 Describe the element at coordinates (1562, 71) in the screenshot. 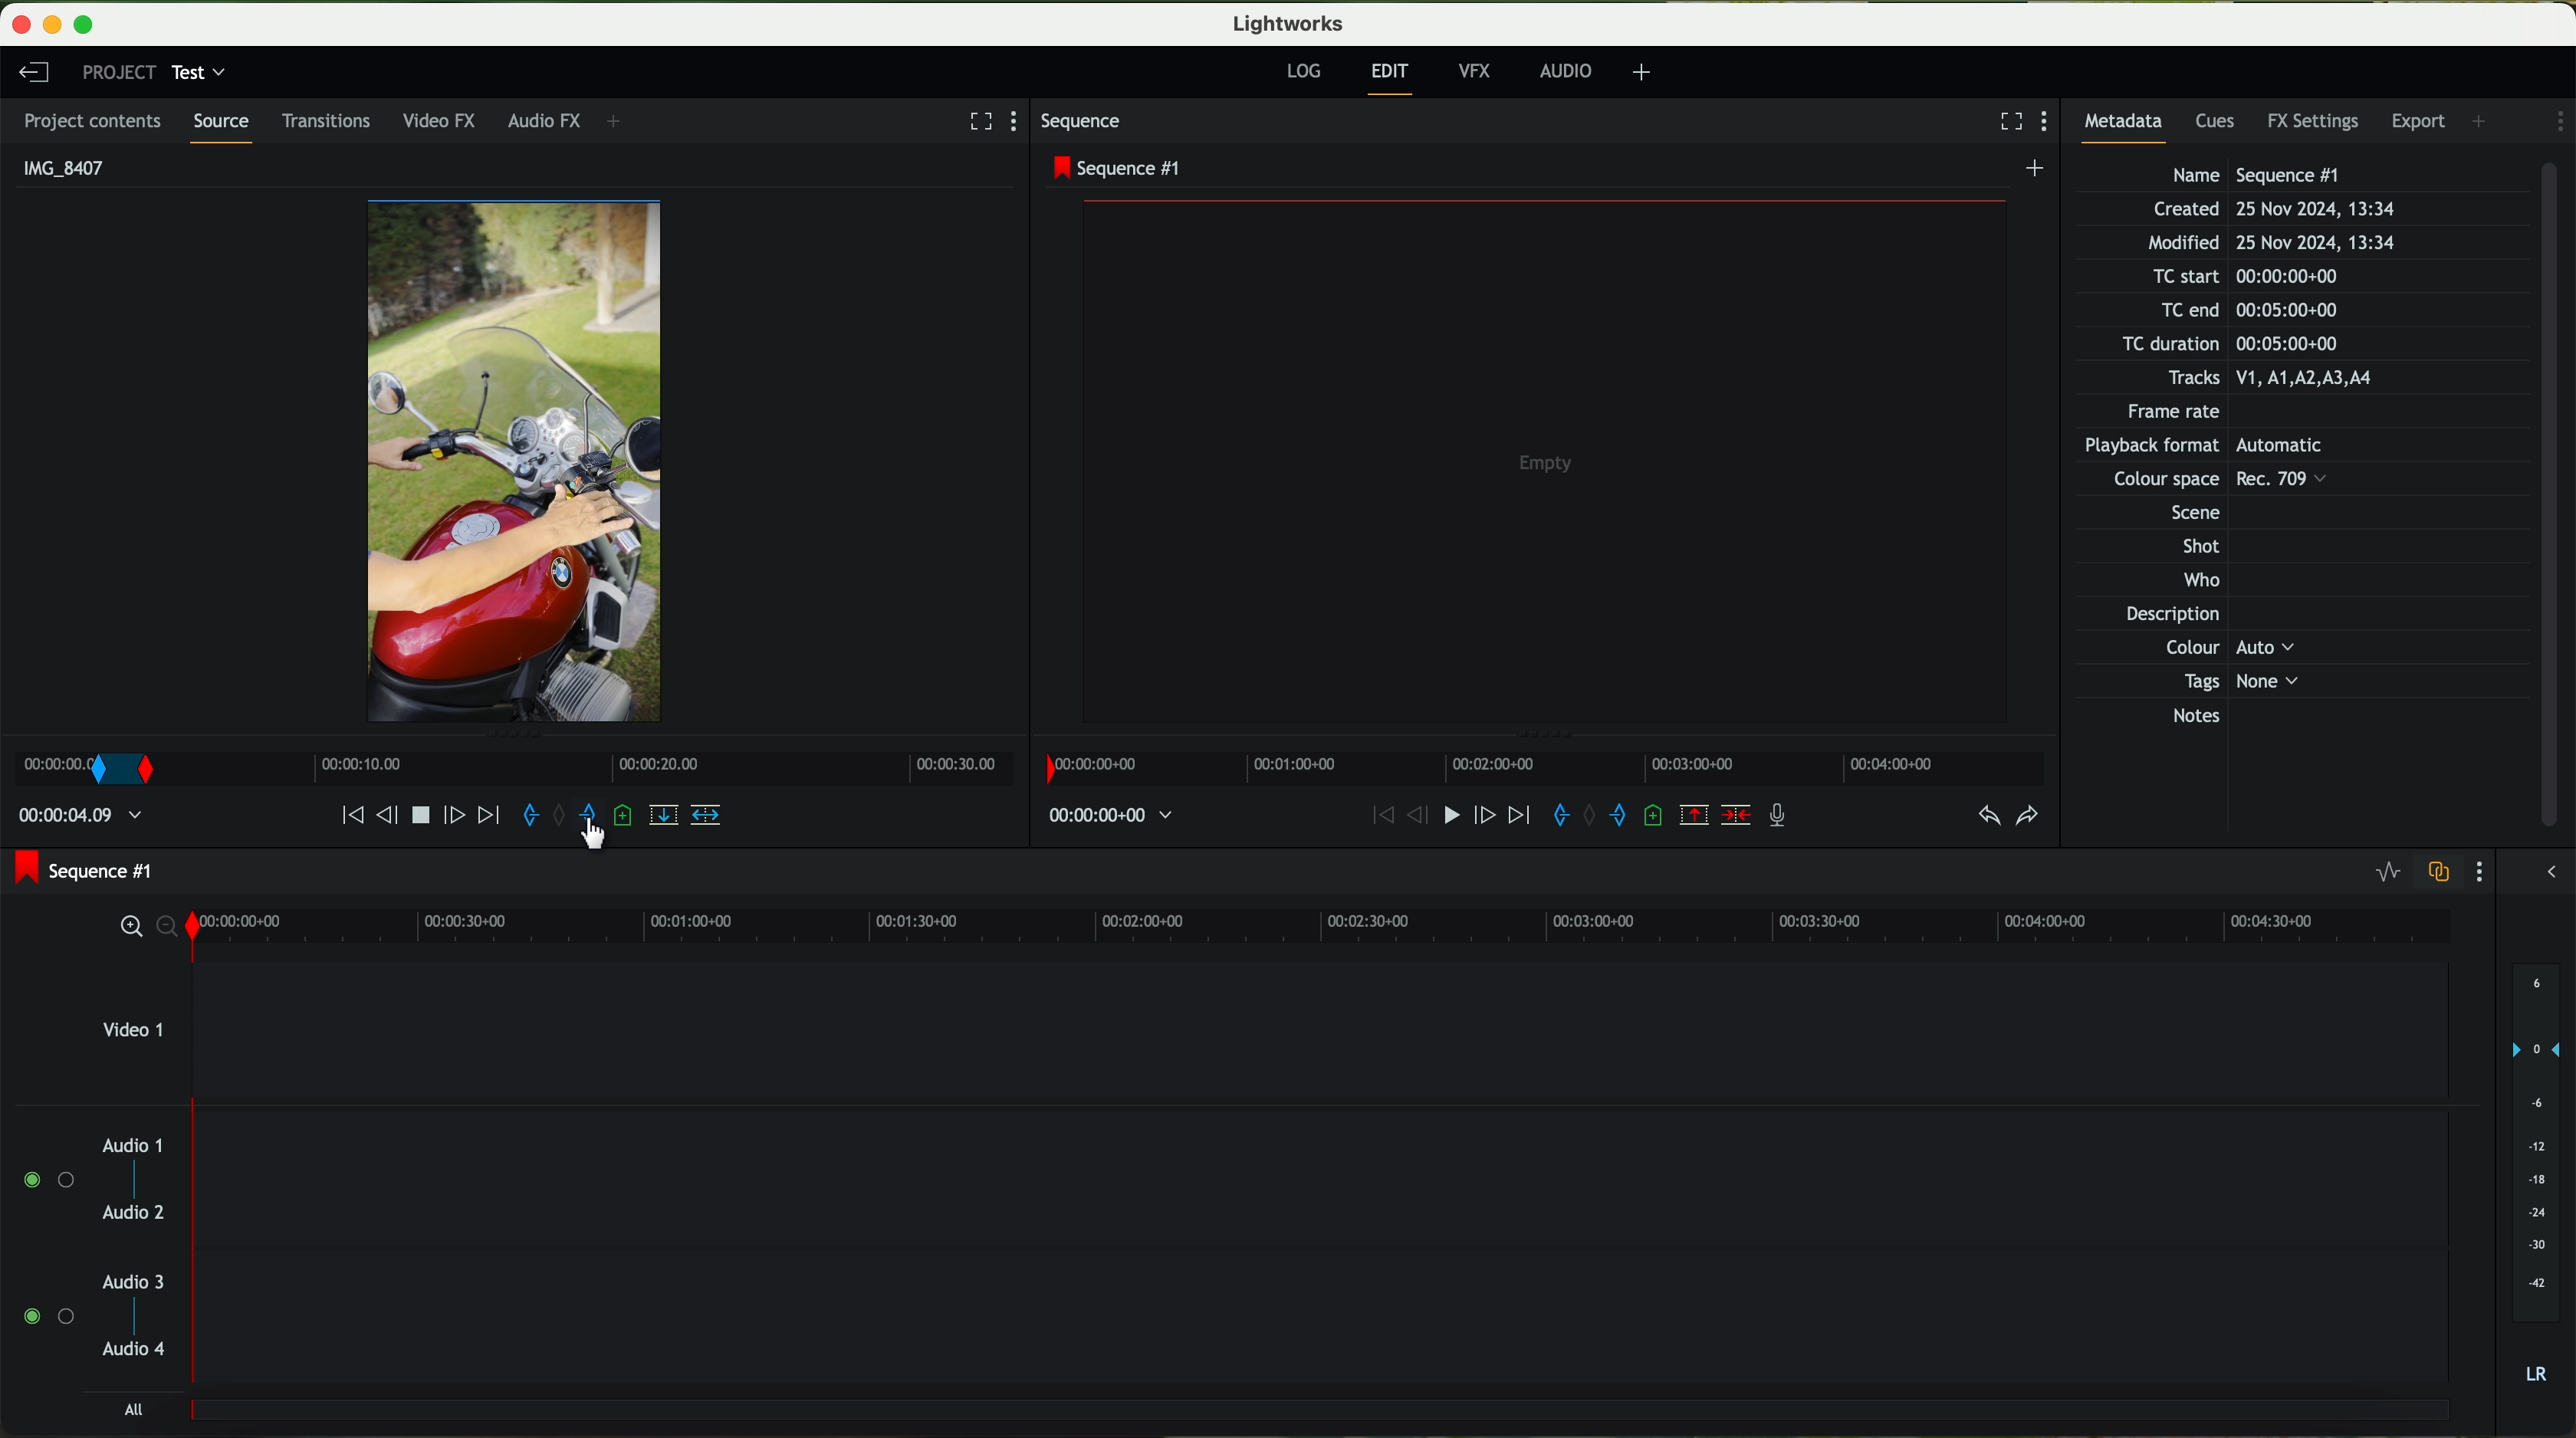

I see `AUDIO` at that location.